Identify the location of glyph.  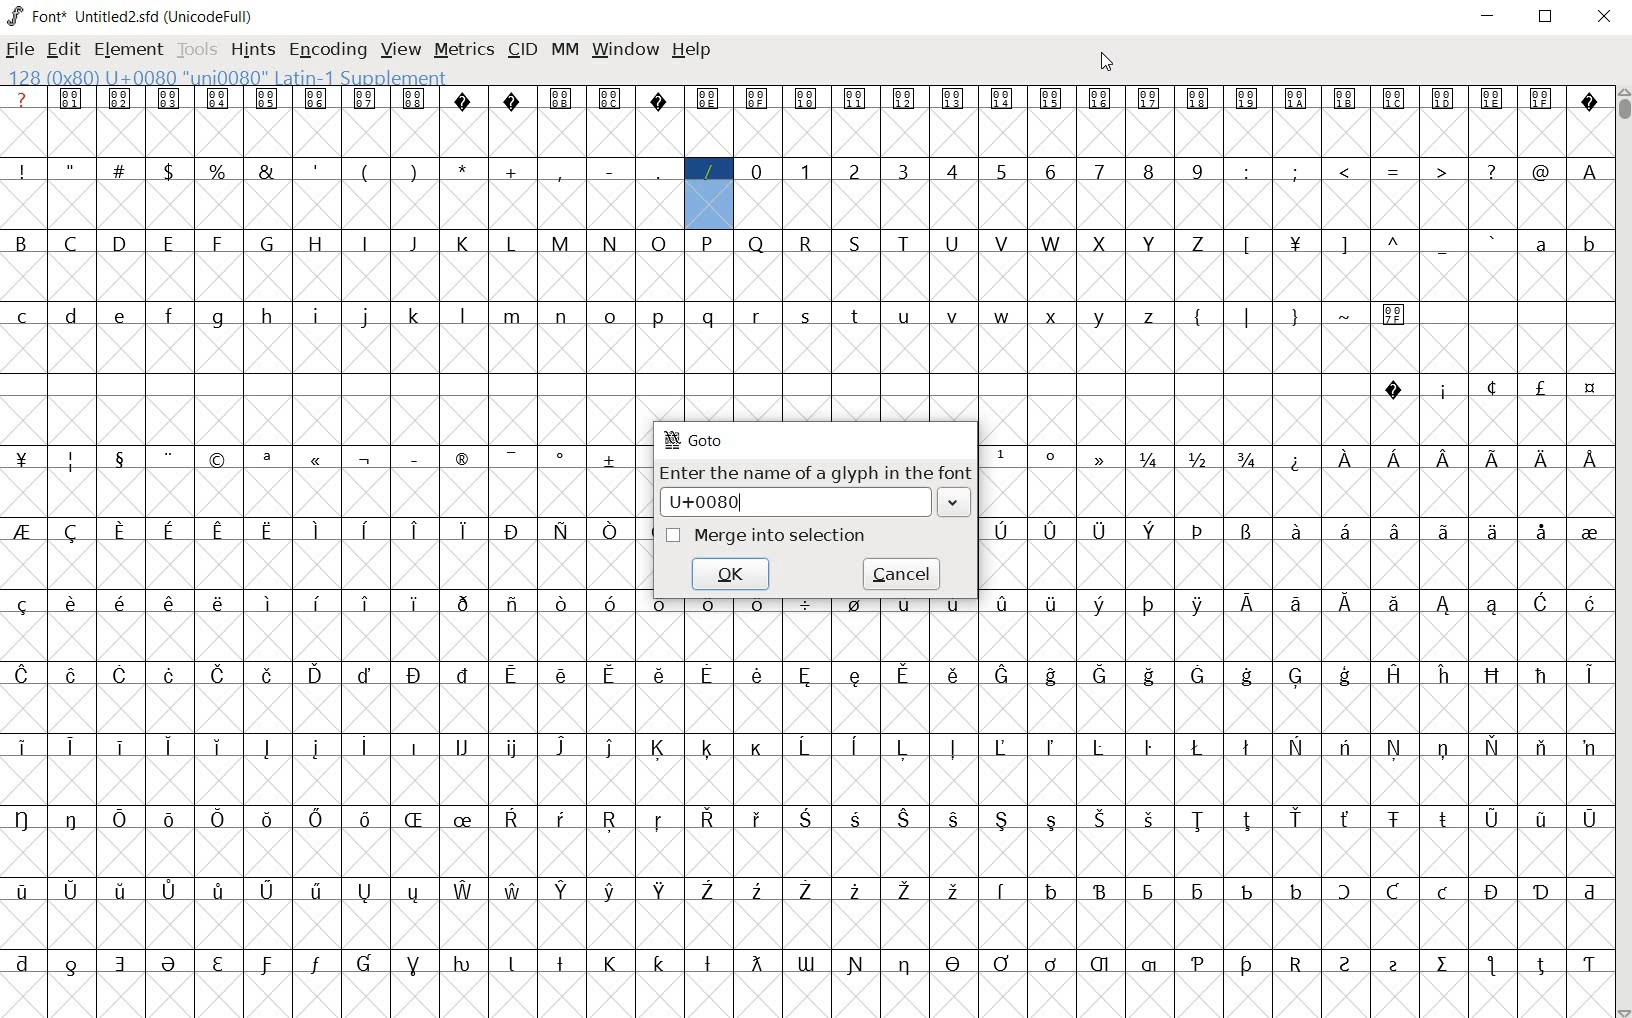
(21, 819).